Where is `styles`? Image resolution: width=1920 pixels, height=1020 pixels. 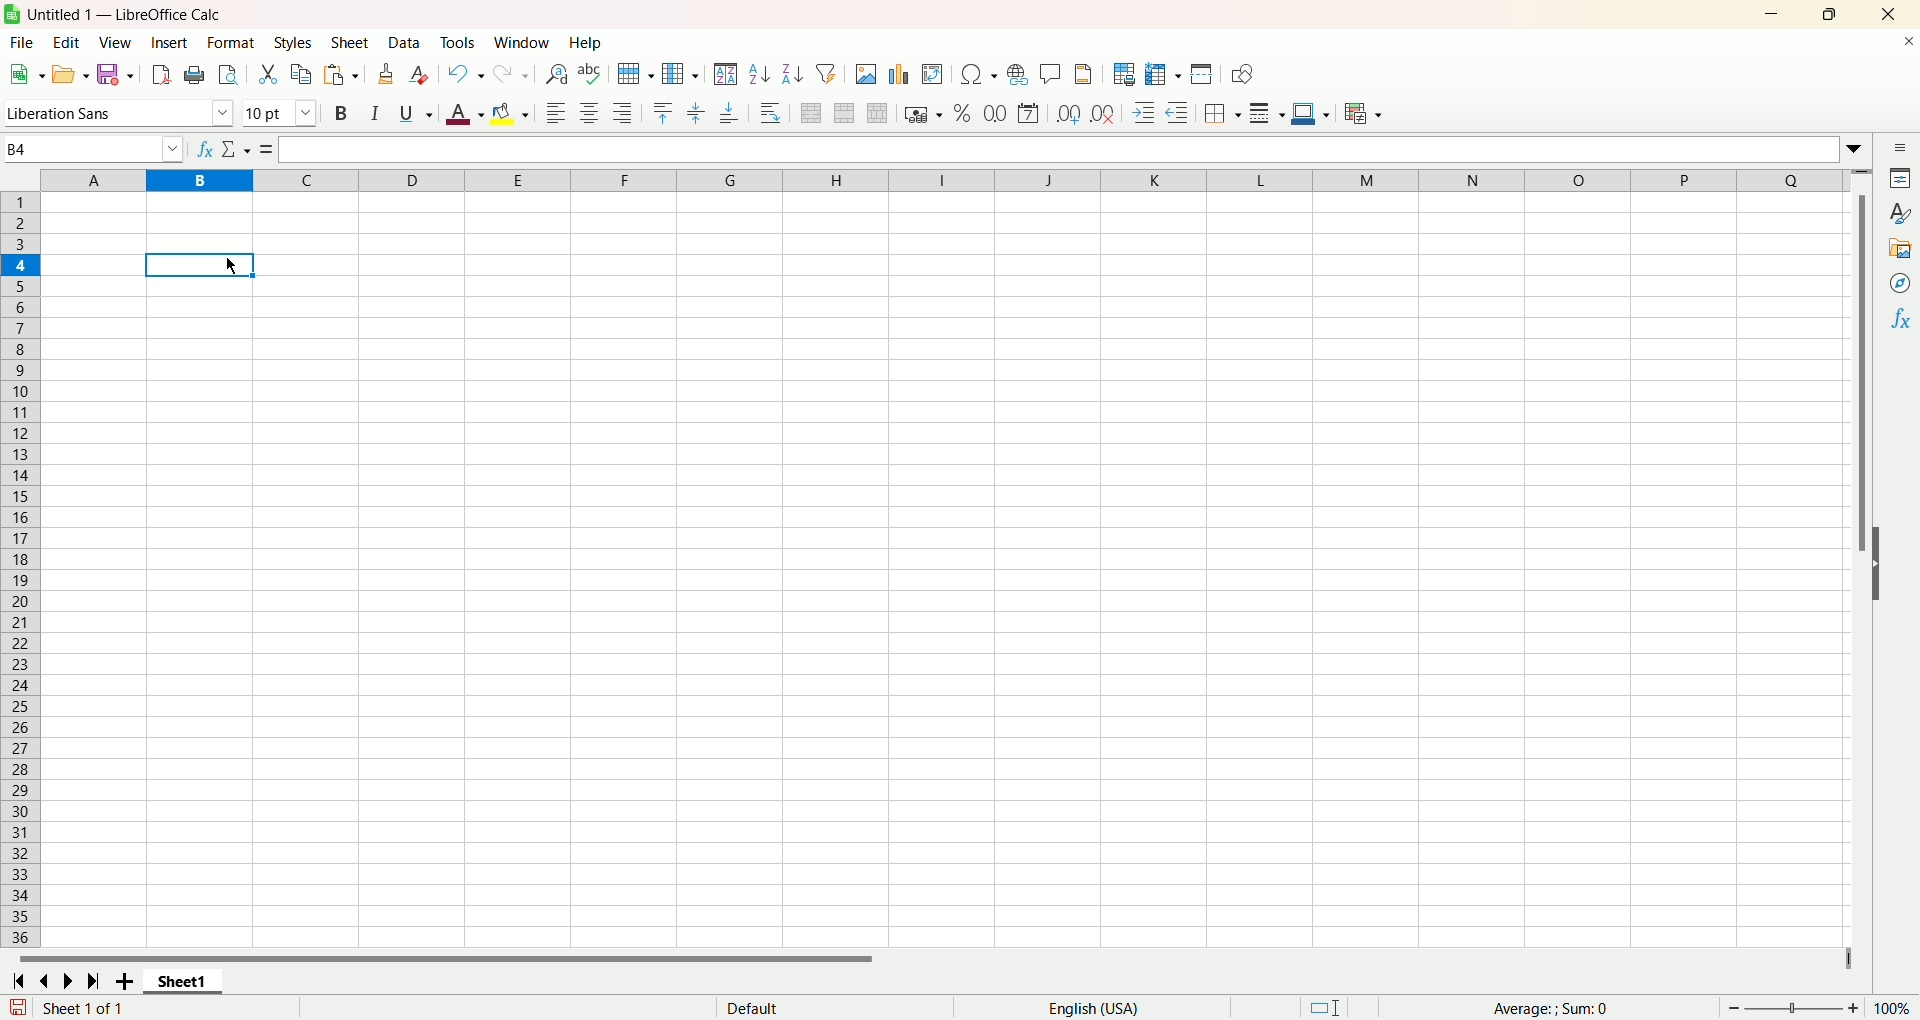 styles is located at coordinates (296, 42).